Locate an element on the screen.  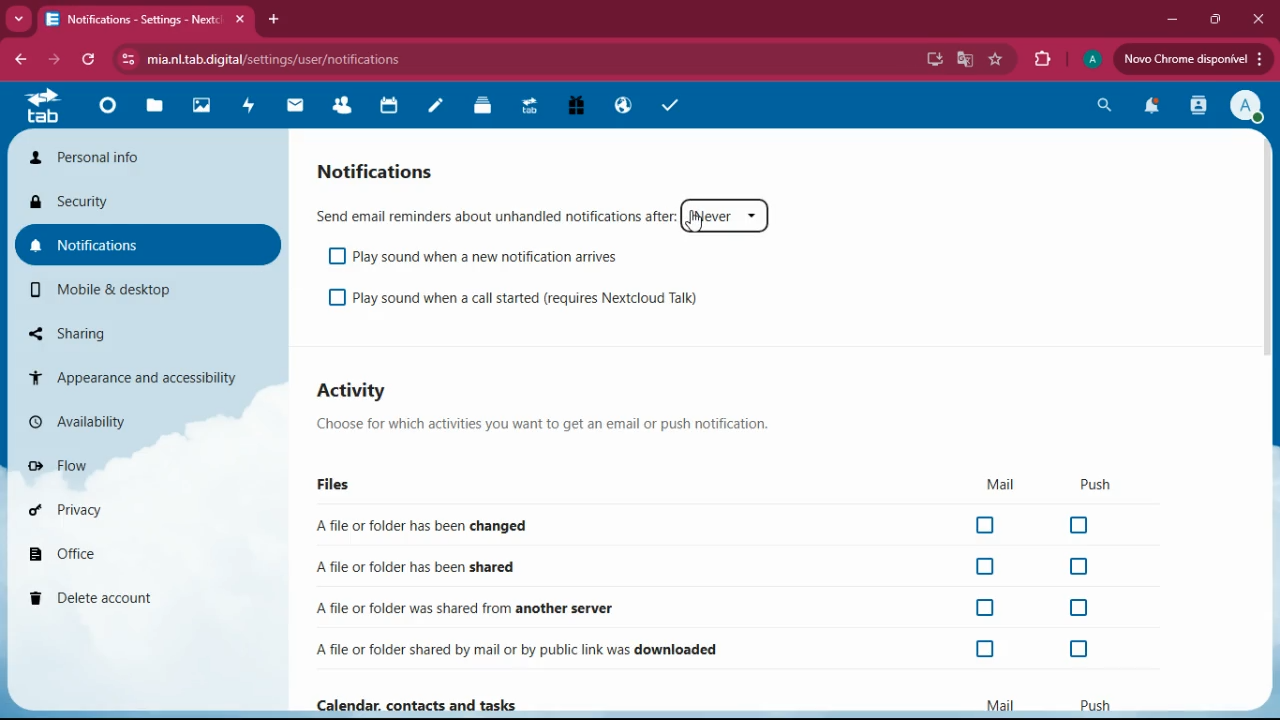
Calendar, contacts and tasks is located at coordinates (417, 704).